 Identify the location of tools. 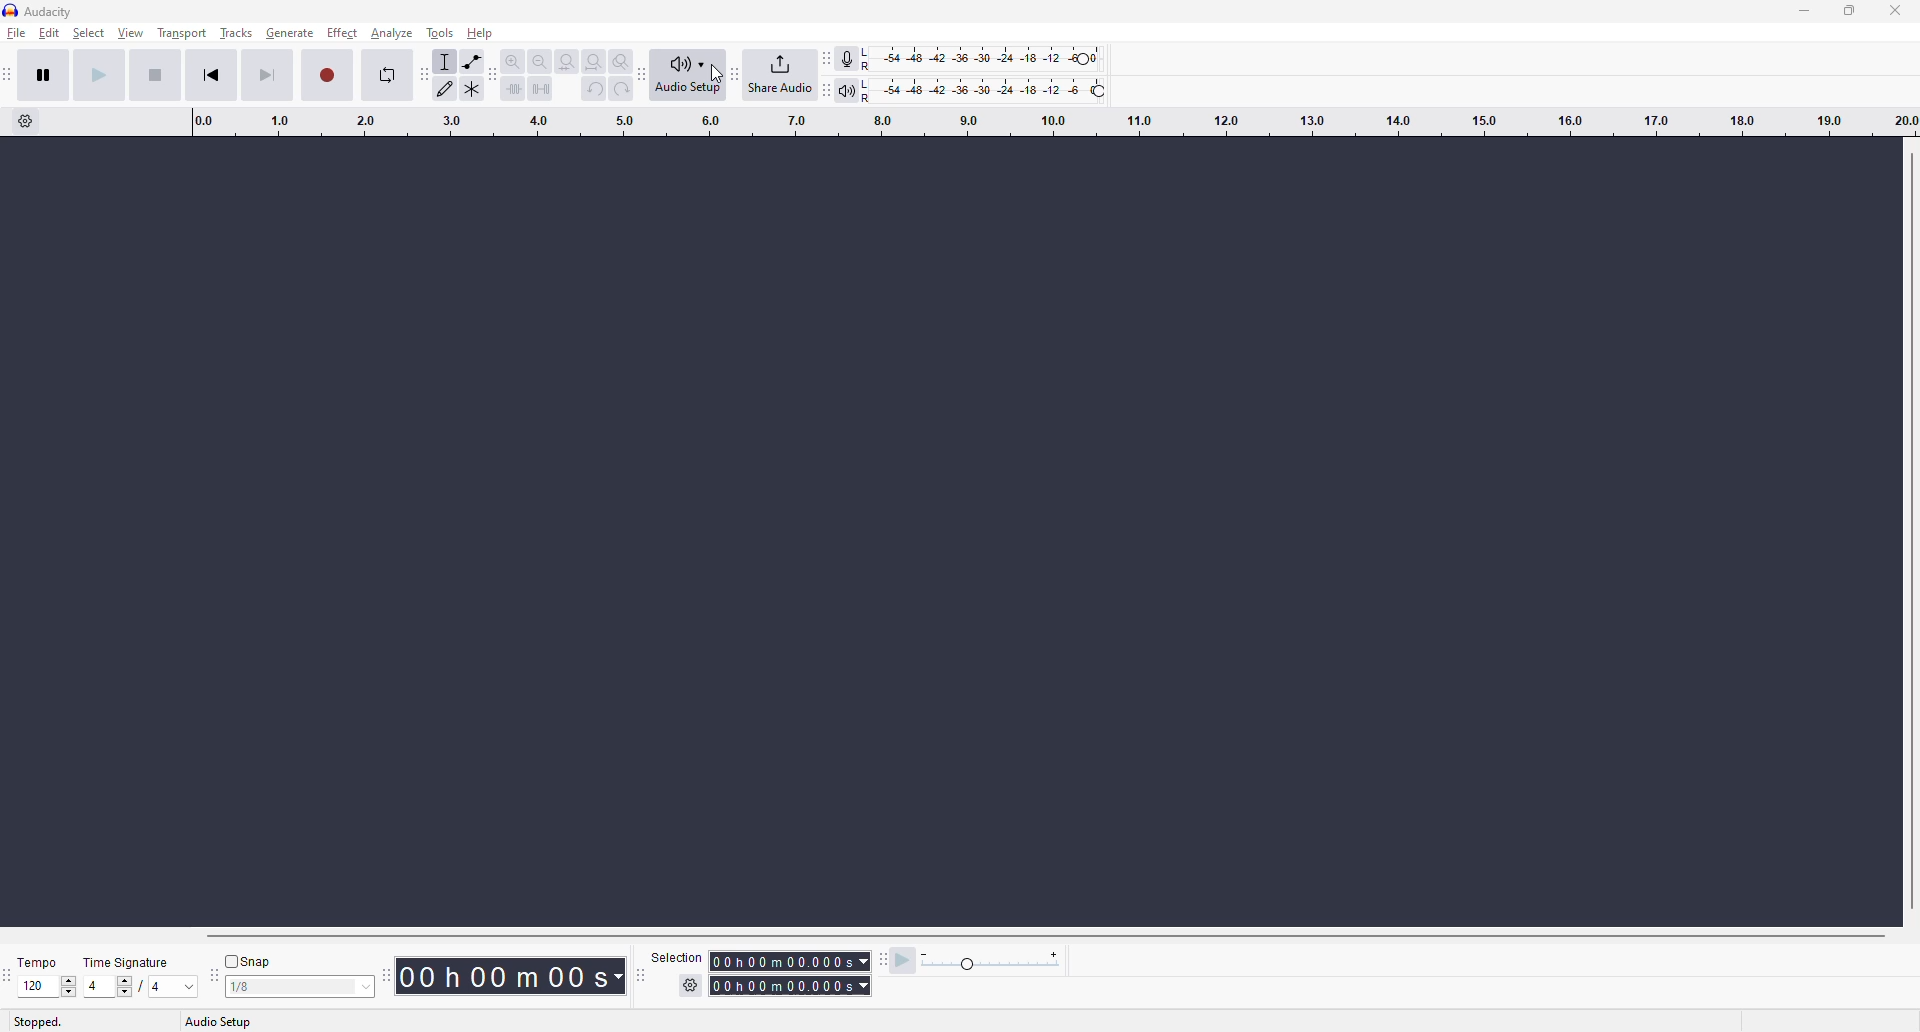
(432, 31).